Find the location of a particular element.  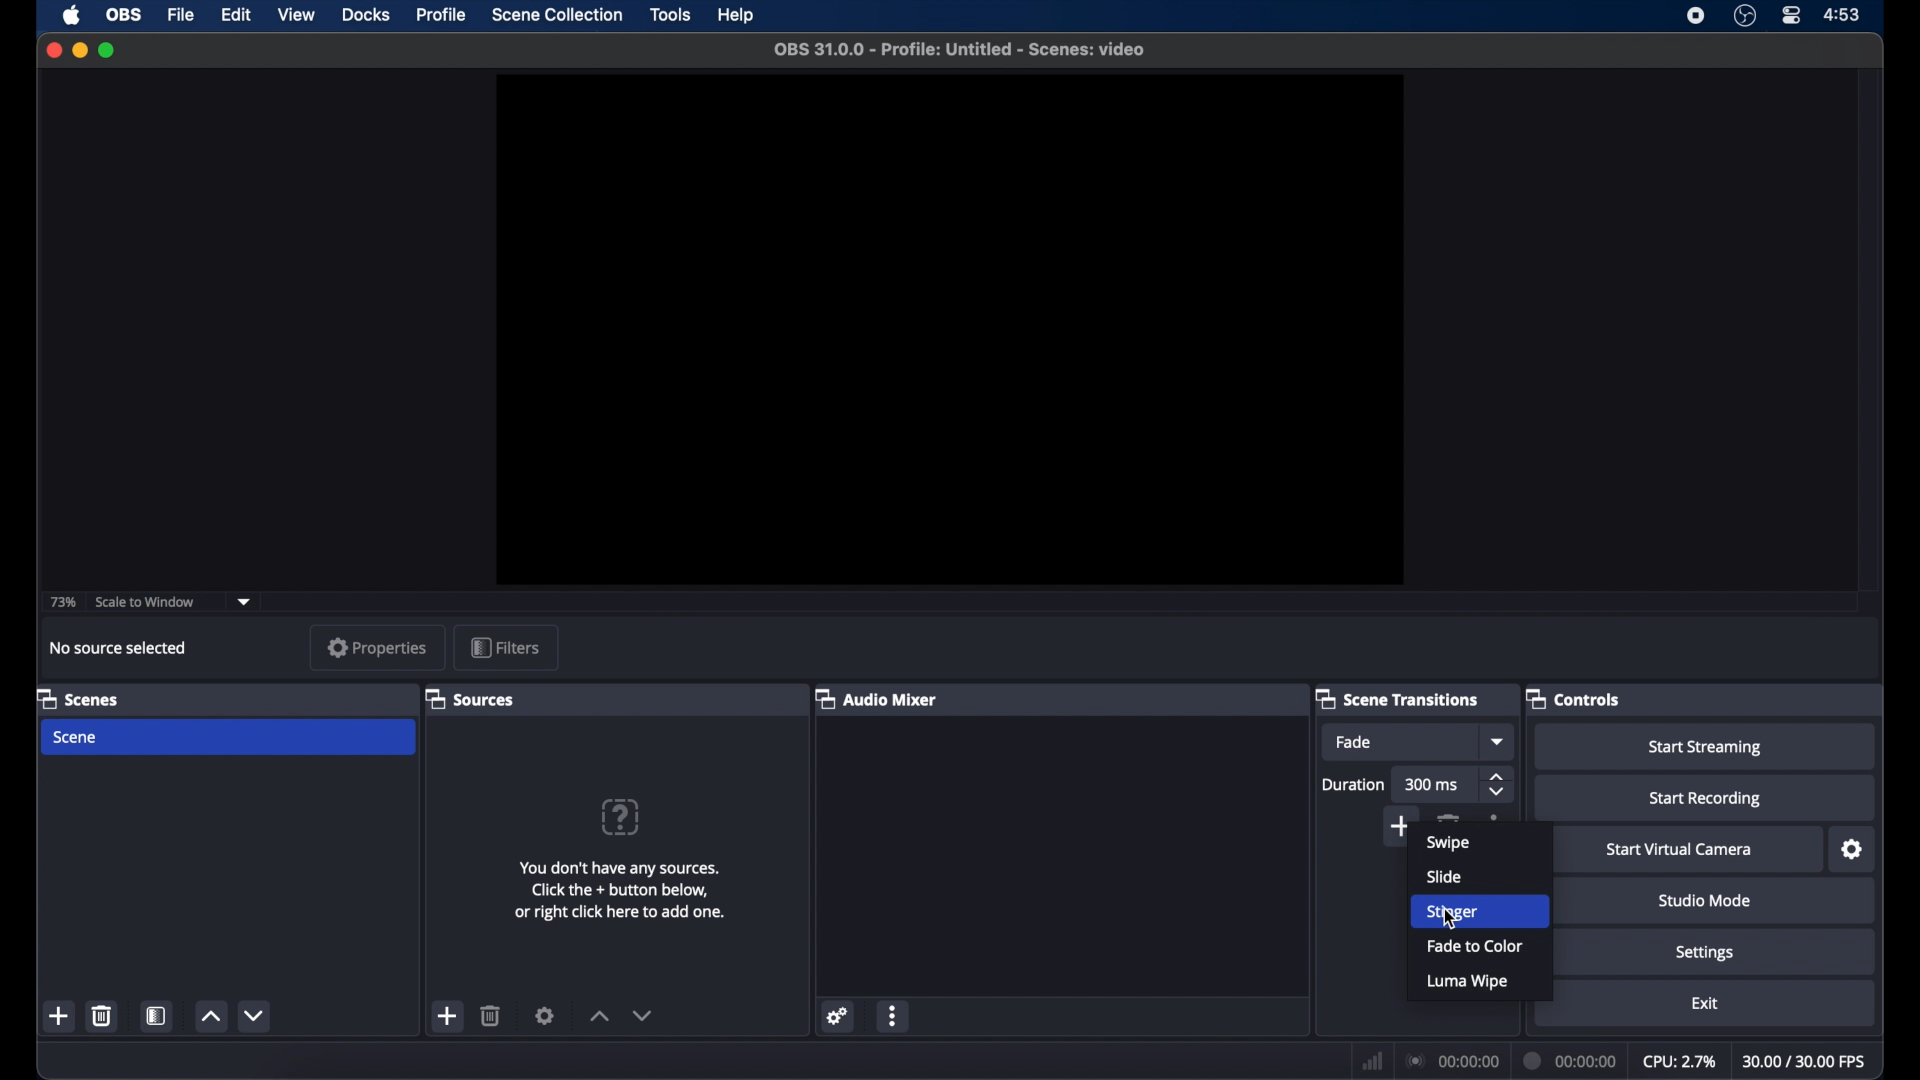

start virtual camera is located at coordinates (1678, 851).